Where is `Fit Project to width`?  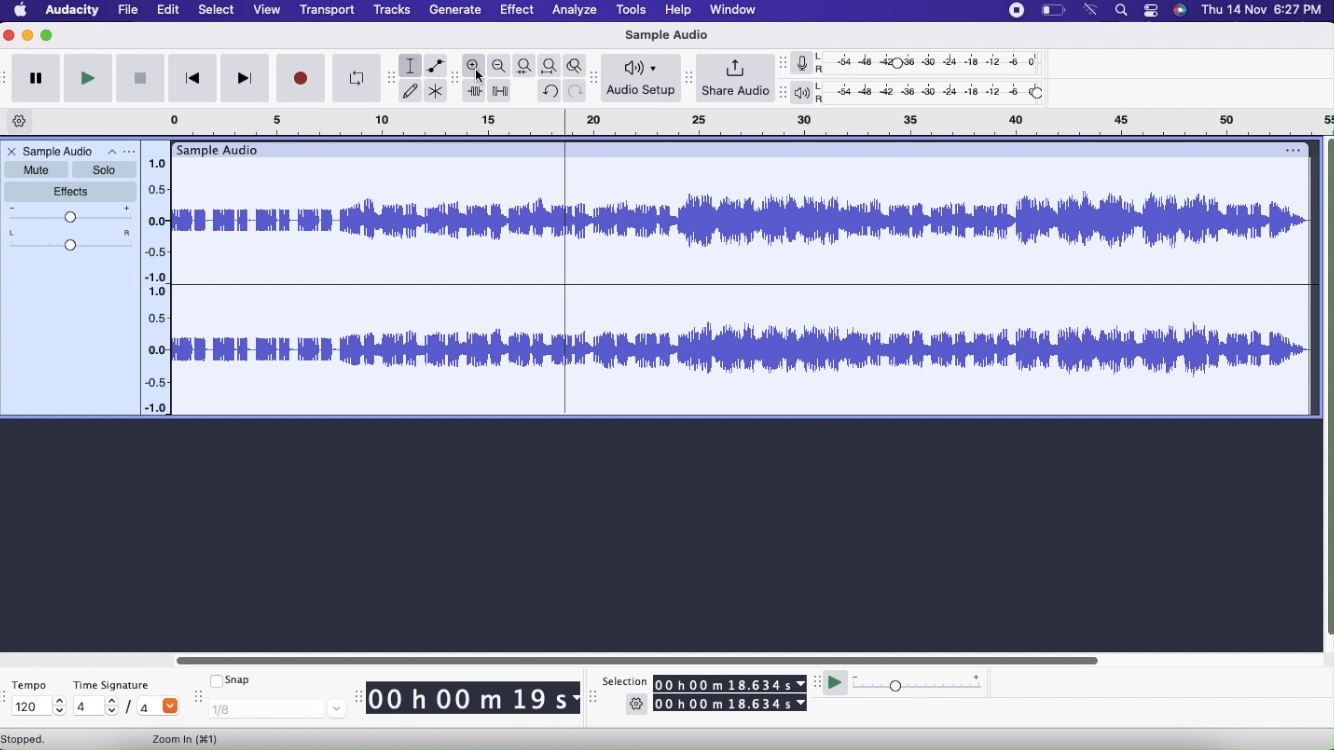 Fit Project to width is located at coordinates (549, 66).